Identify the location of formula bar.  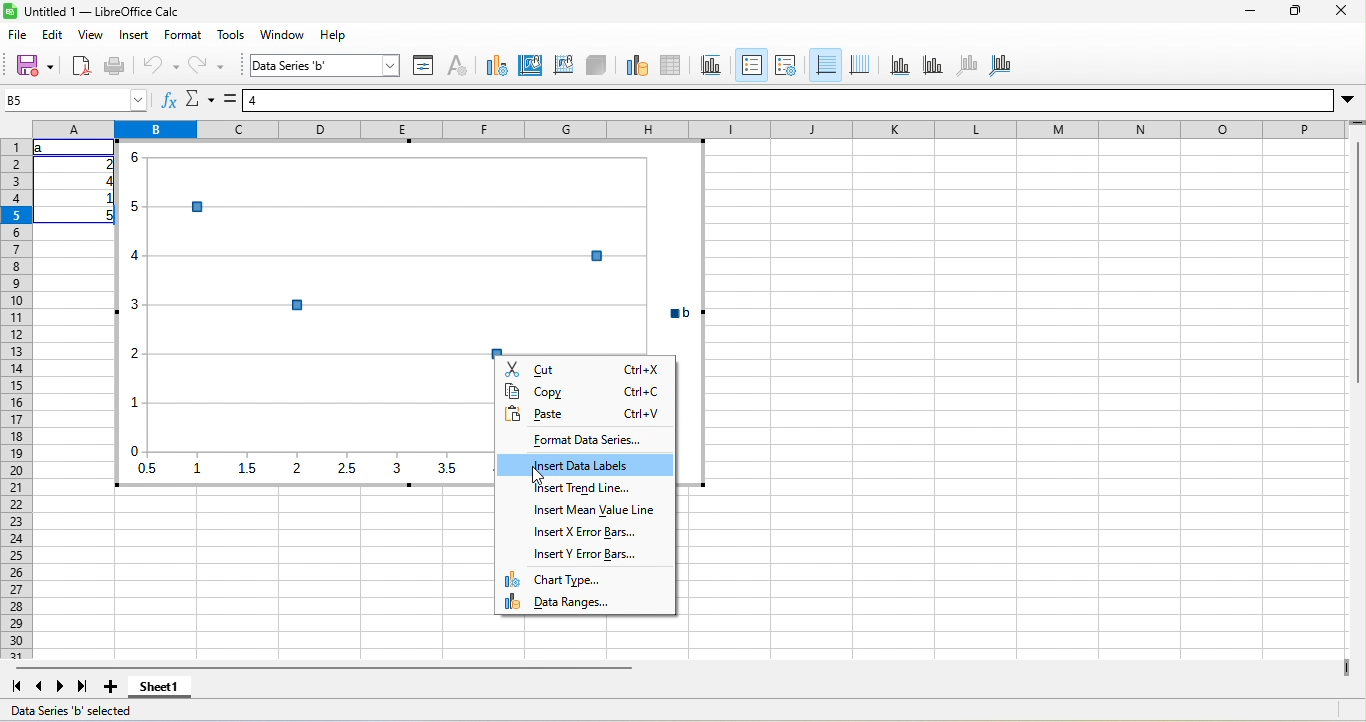
(788, 100).